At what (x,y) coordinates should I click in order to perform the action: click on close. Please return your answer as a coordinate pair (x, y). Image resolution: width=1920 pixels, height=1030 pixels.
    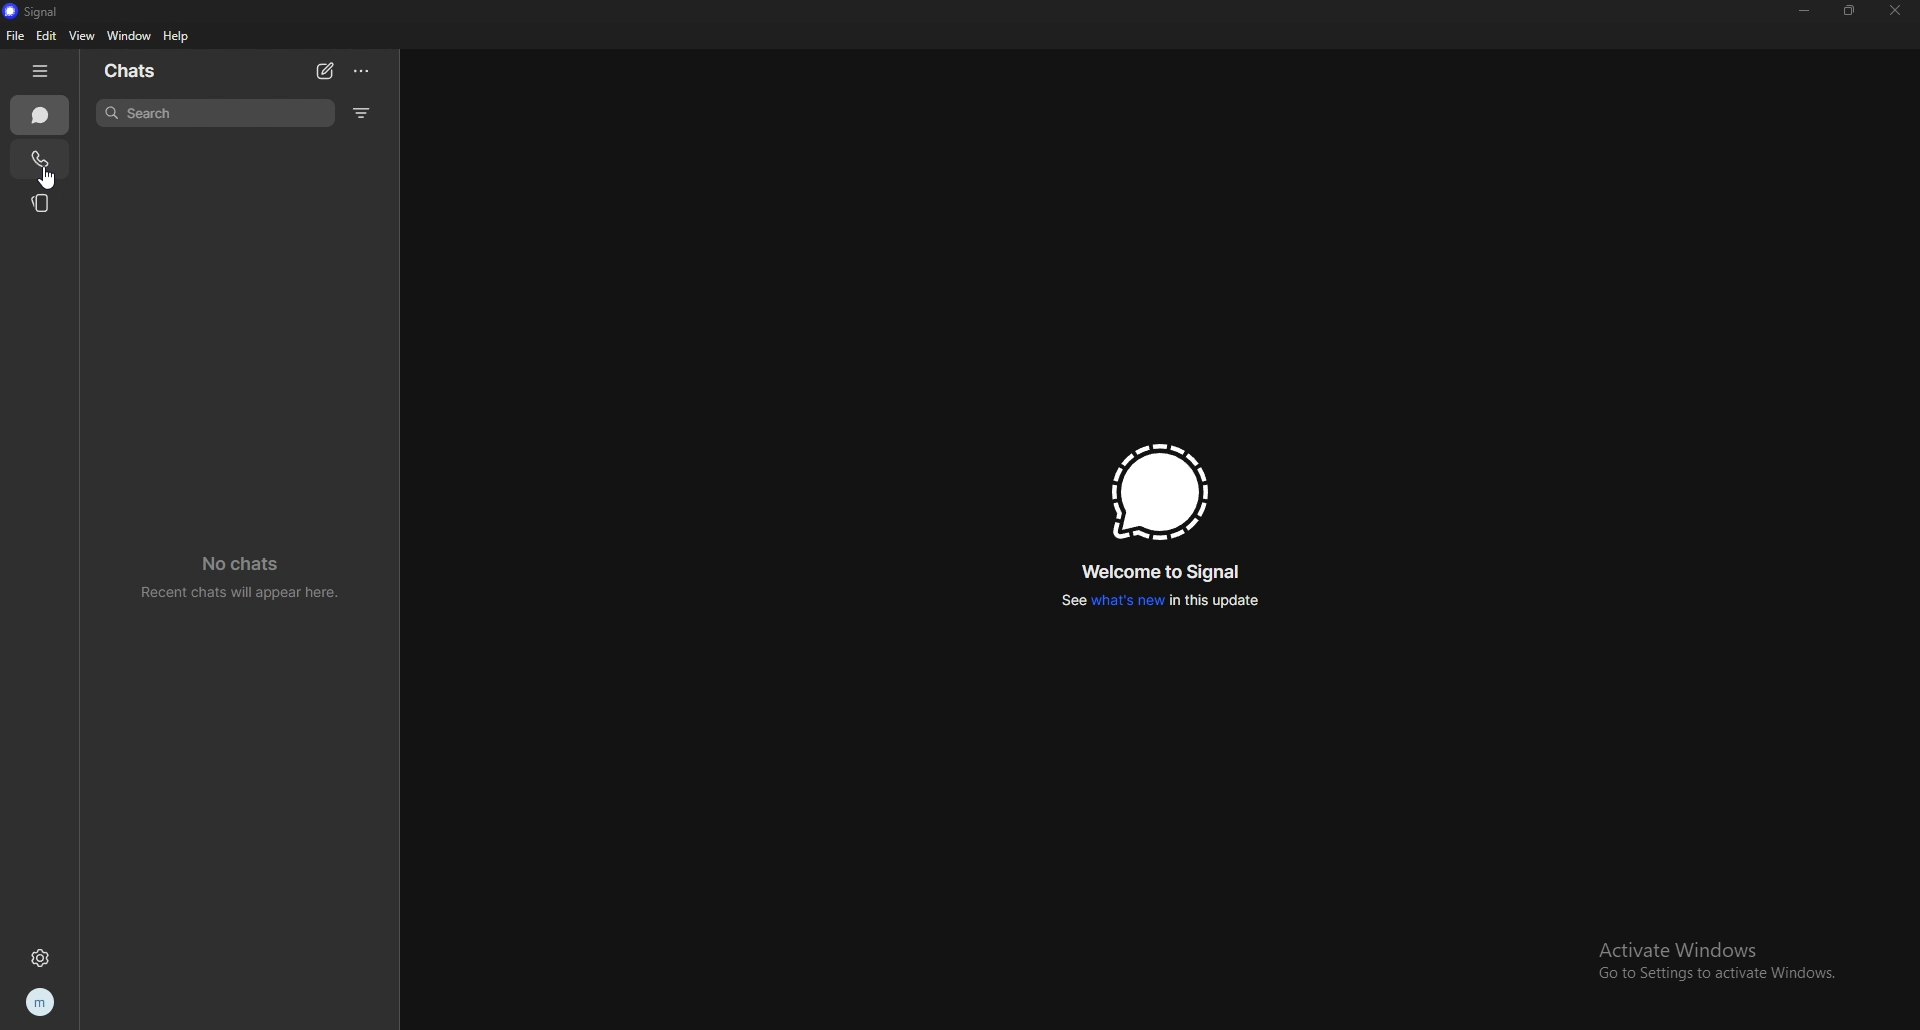
    Looking at the image, I should click on (1897, 11).